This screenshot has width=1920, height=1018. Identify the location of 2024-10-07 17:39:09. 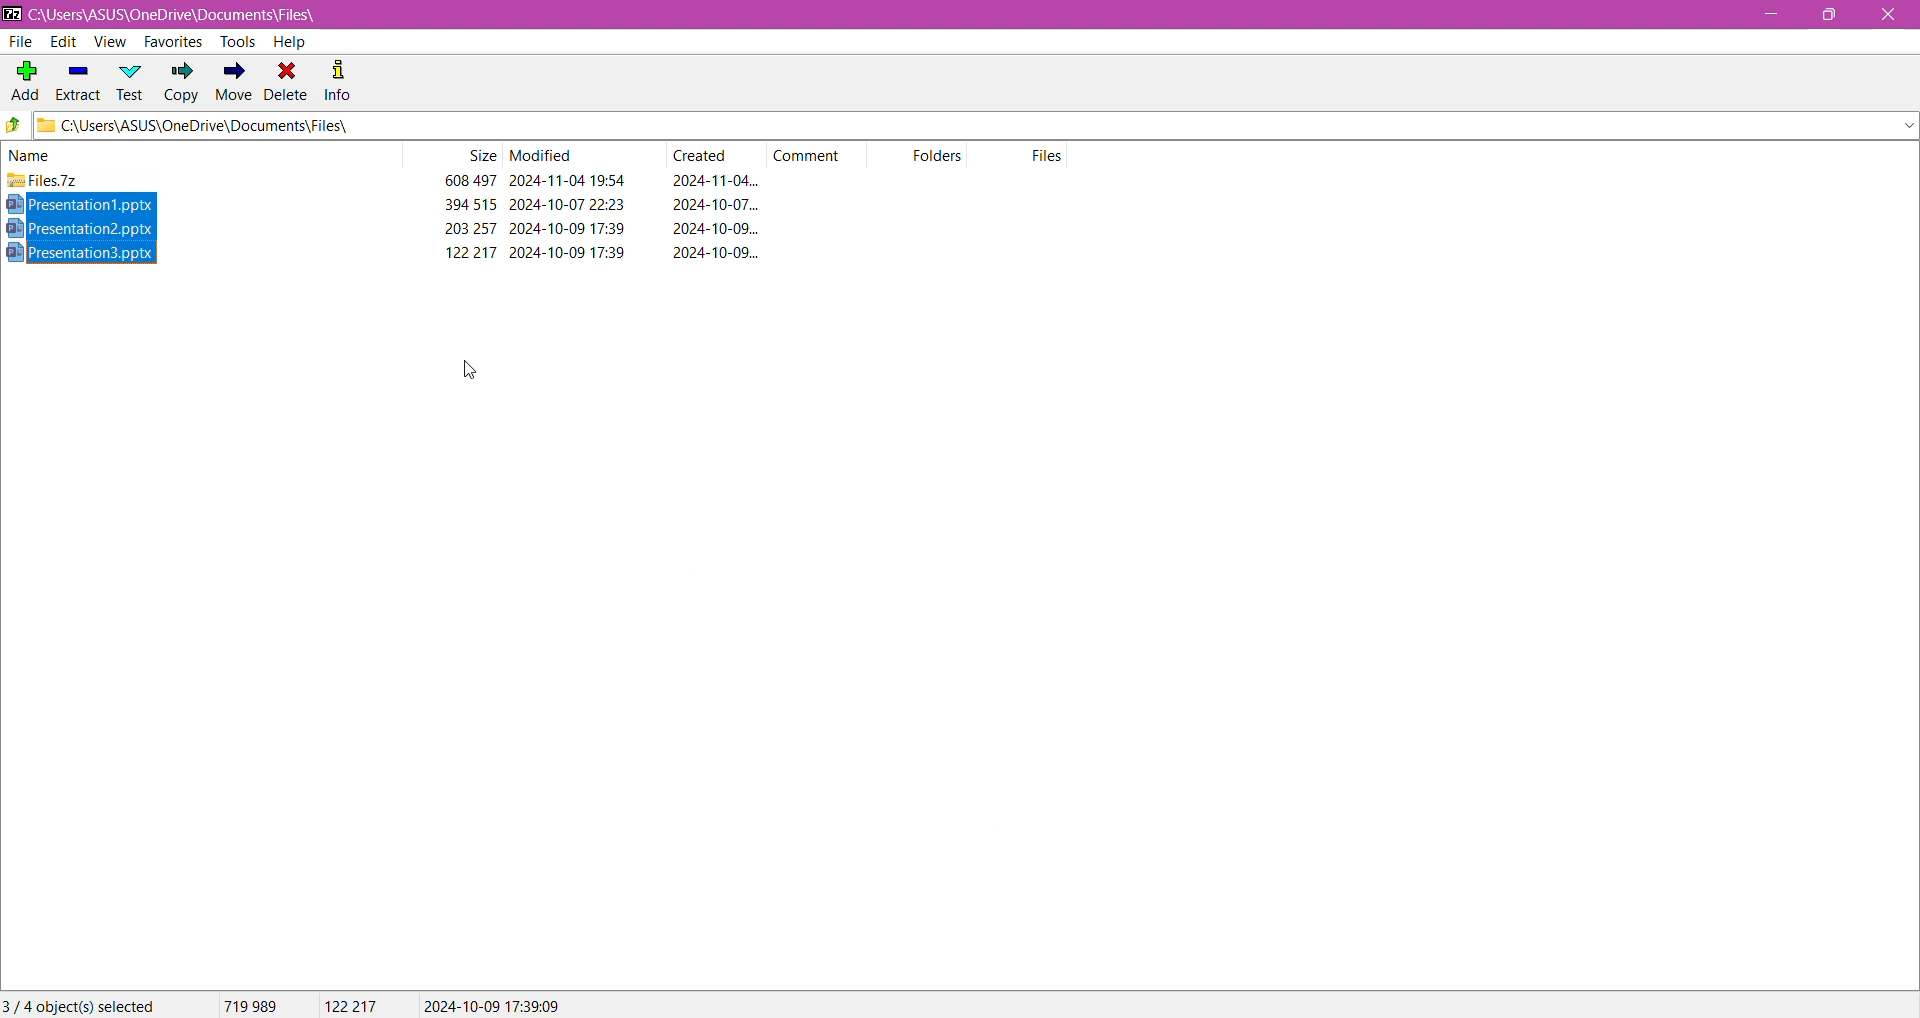
(492, 1004).